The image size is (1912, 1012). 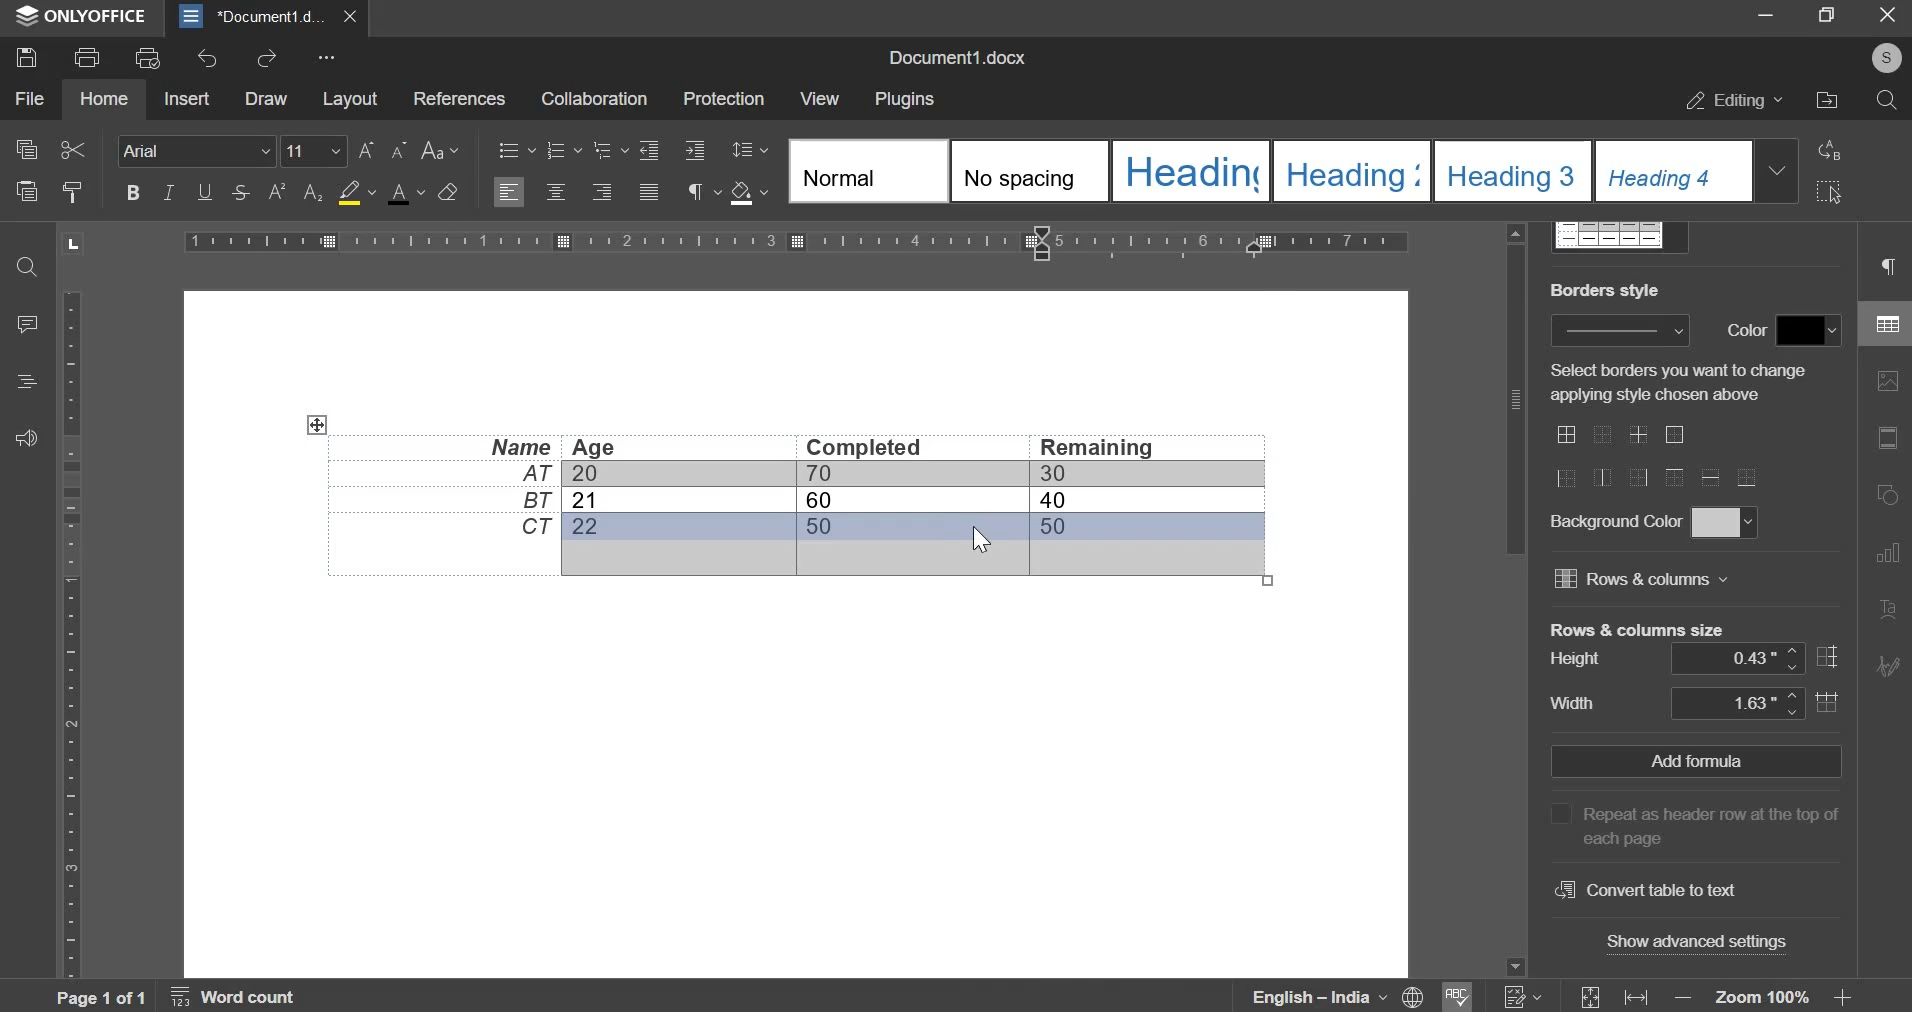 I want to click on language, so click(x=1328, y=997).